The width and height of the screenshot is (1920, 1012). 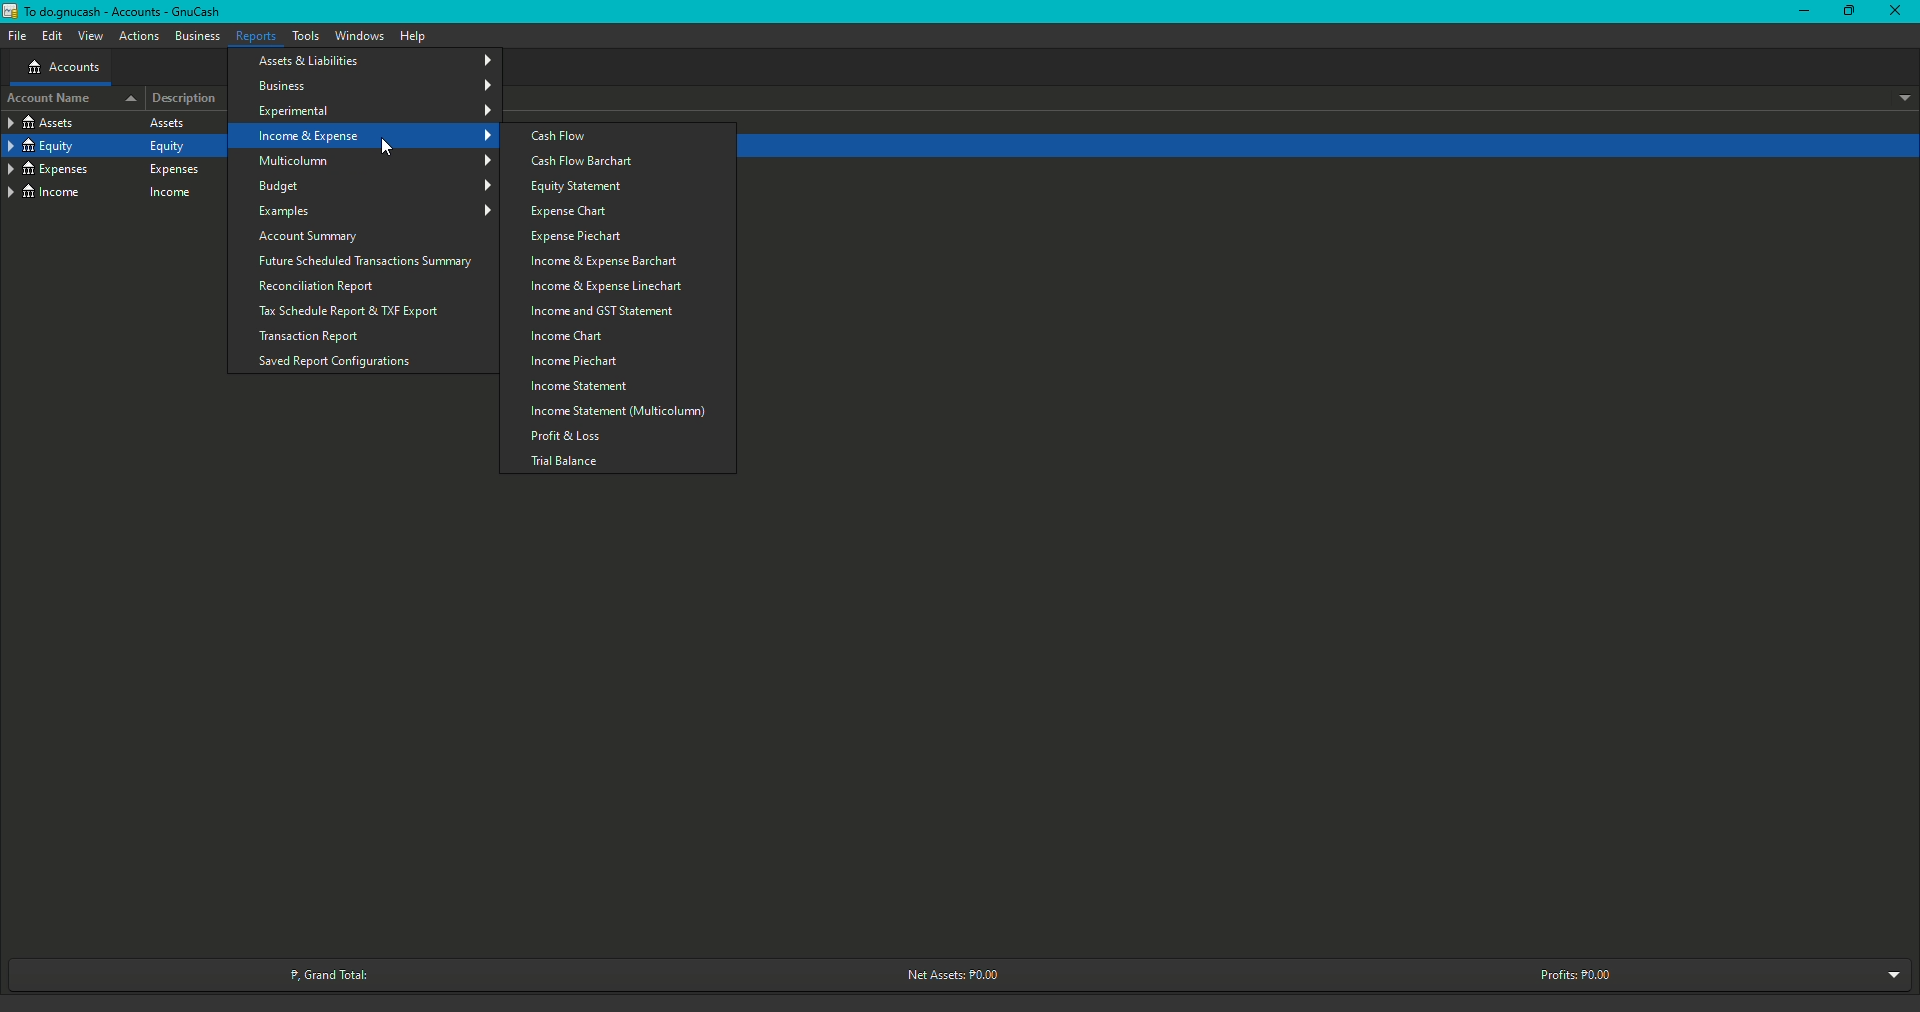 I want to click on Actions, so click(x=140, y=34).